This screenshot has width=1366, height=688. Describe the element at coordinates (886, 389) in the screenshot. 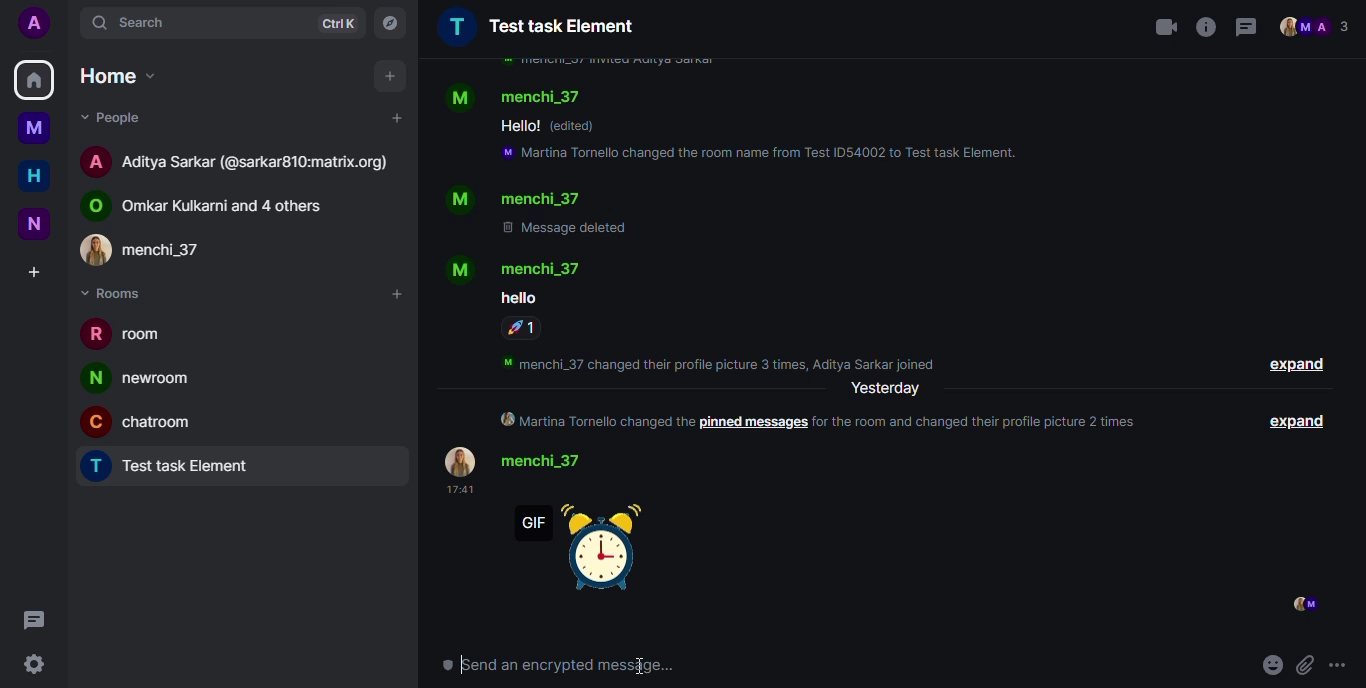

I see `yesterday` at that location.